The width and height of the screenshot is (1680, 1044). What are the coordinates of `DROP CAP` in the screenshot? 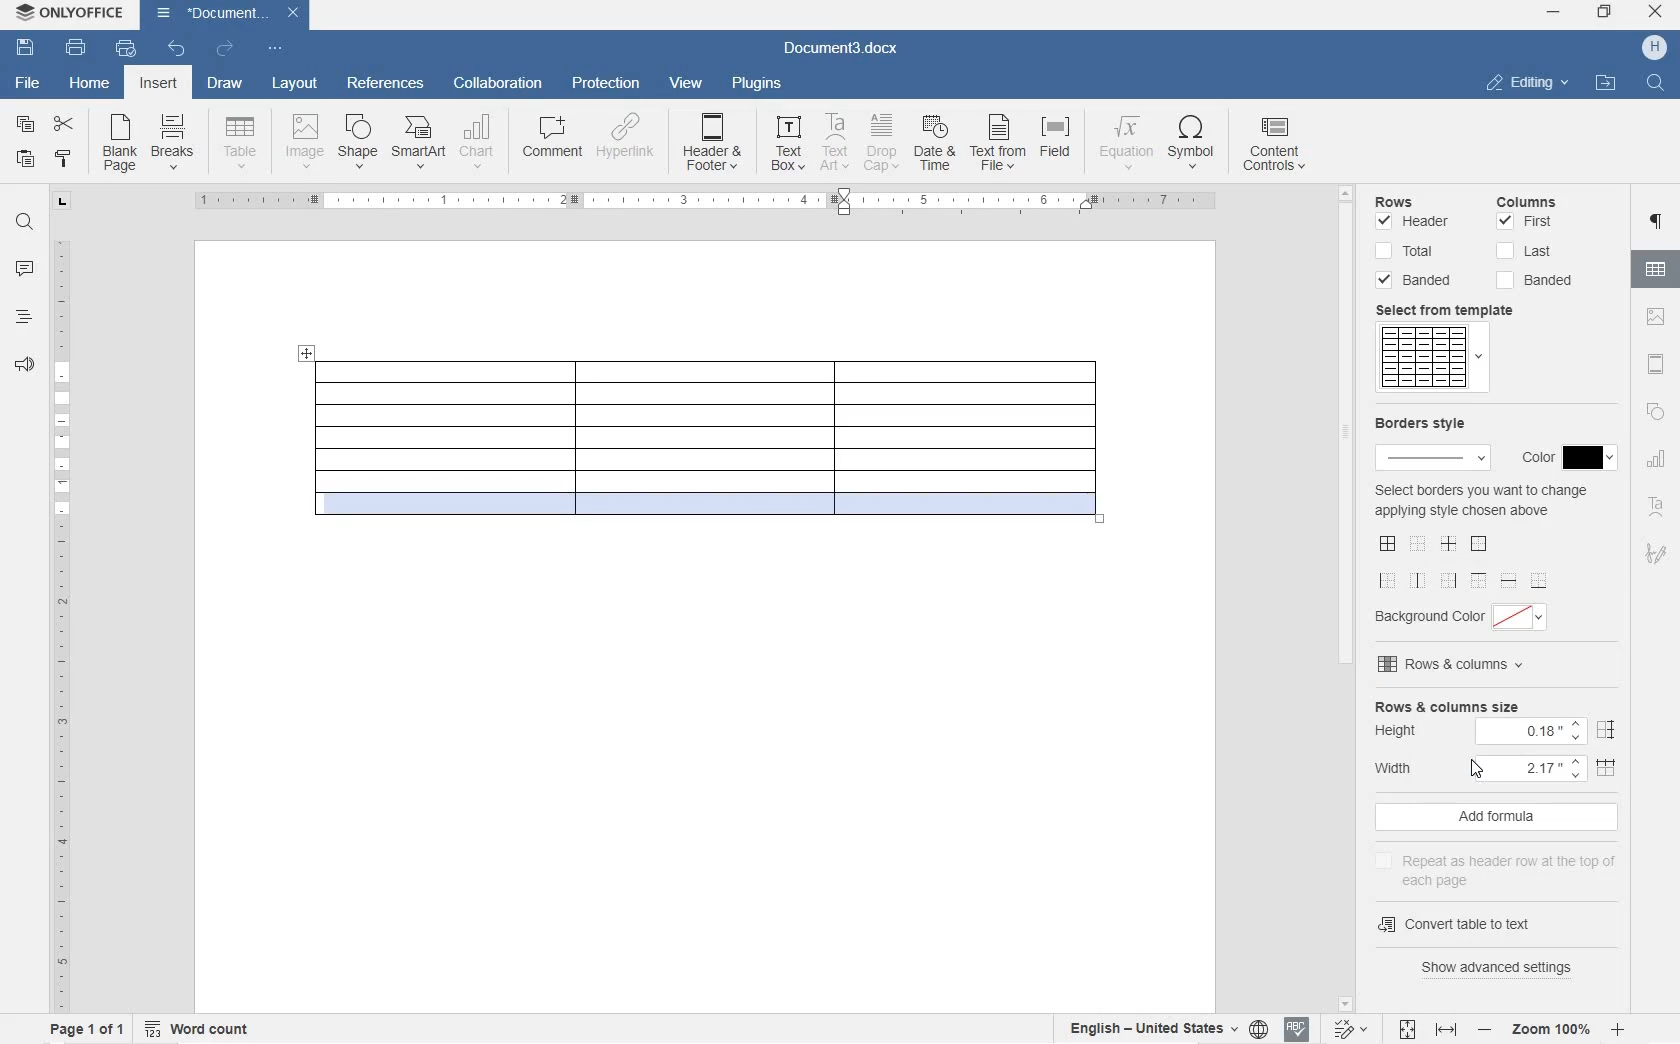 It's located at (883, 143).